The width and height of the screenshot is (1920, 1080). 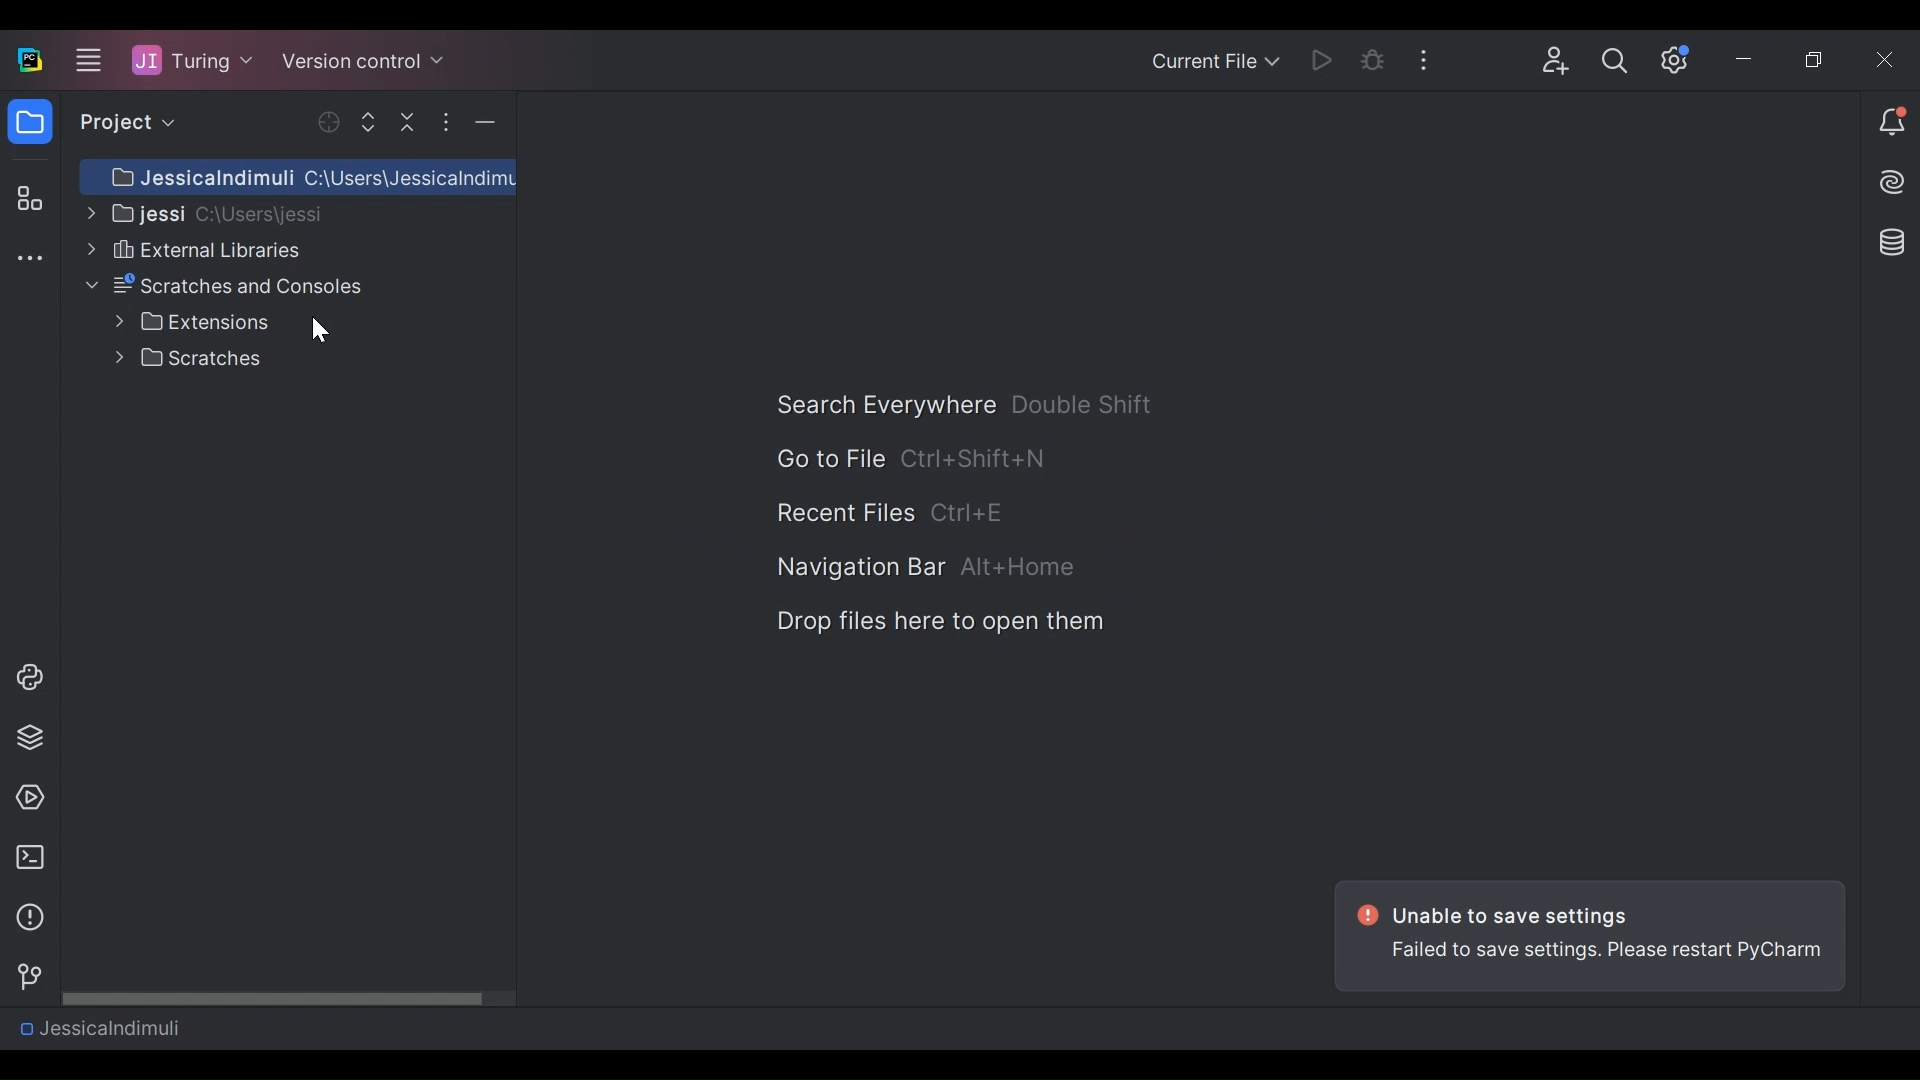 What do you see at coordinates (203, 212) in the screenshot?
I see `Project Directory` at bounding box center [203, 212].